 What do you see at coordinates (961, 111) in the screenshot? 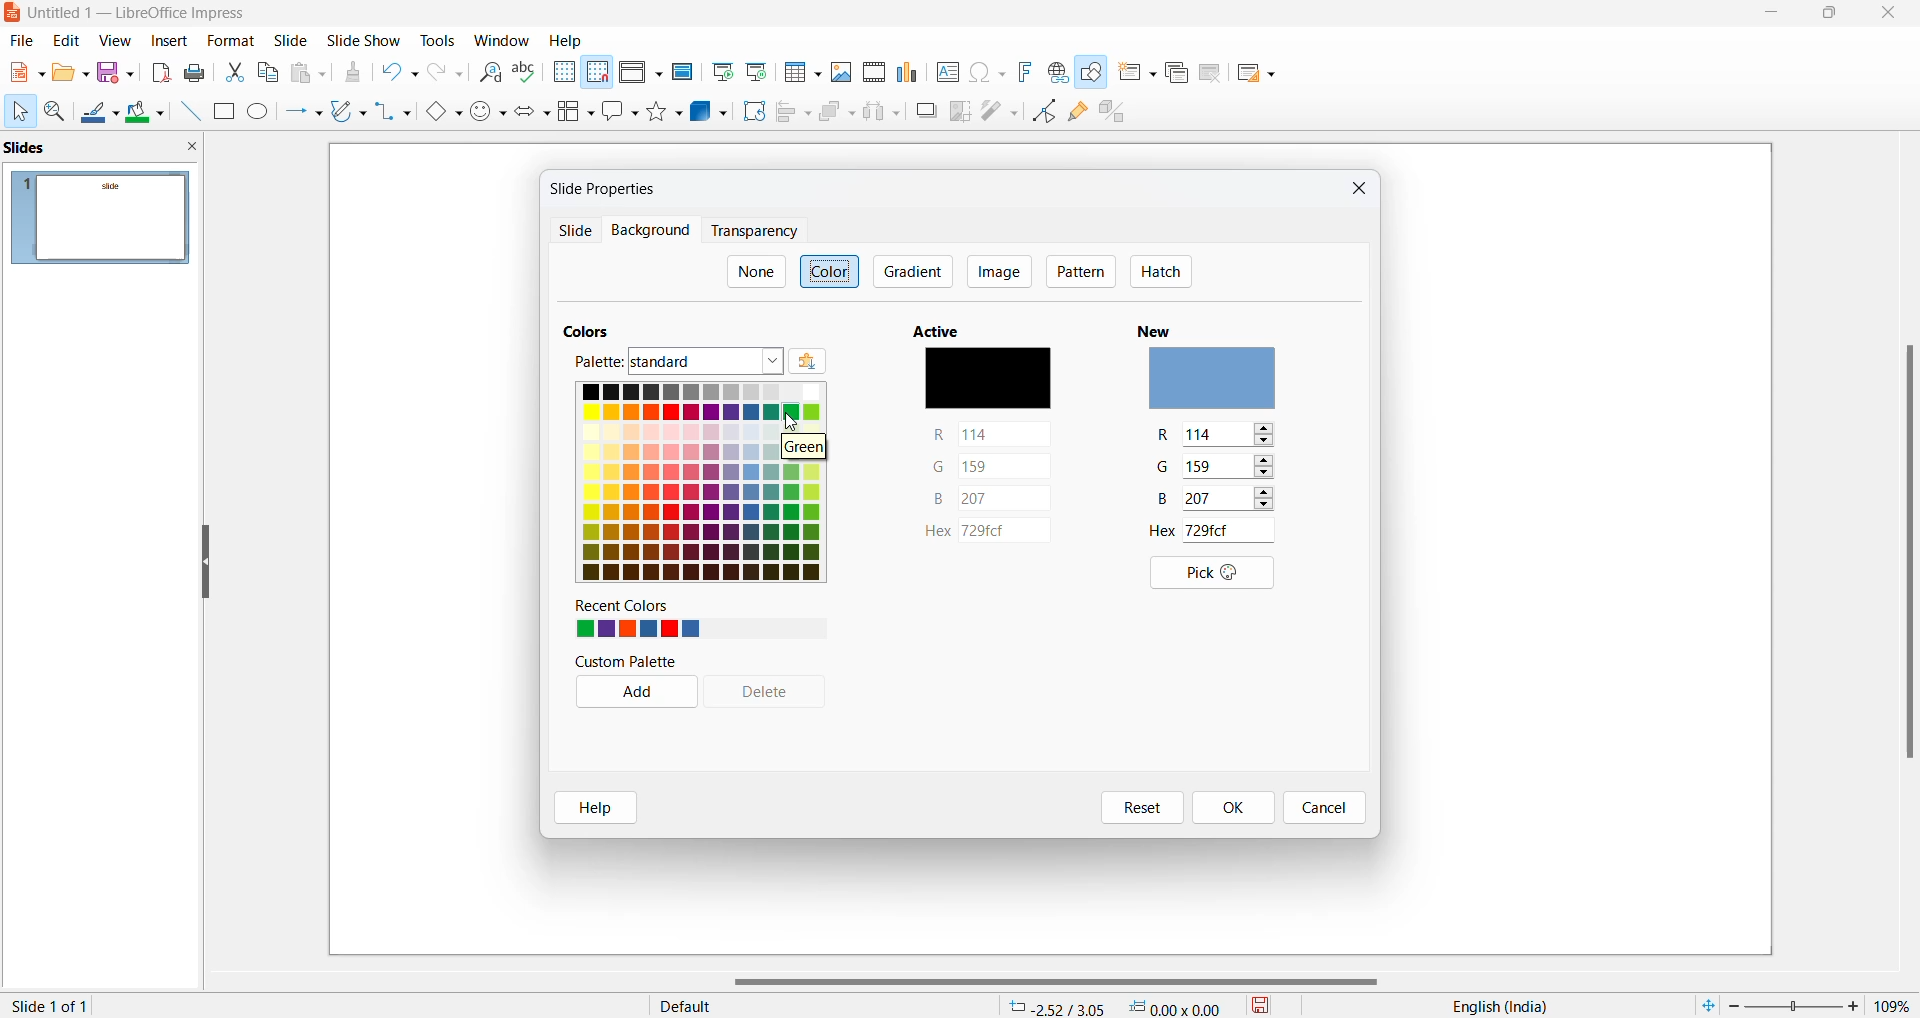
I see `crop image` at bounding box center [961, 111].